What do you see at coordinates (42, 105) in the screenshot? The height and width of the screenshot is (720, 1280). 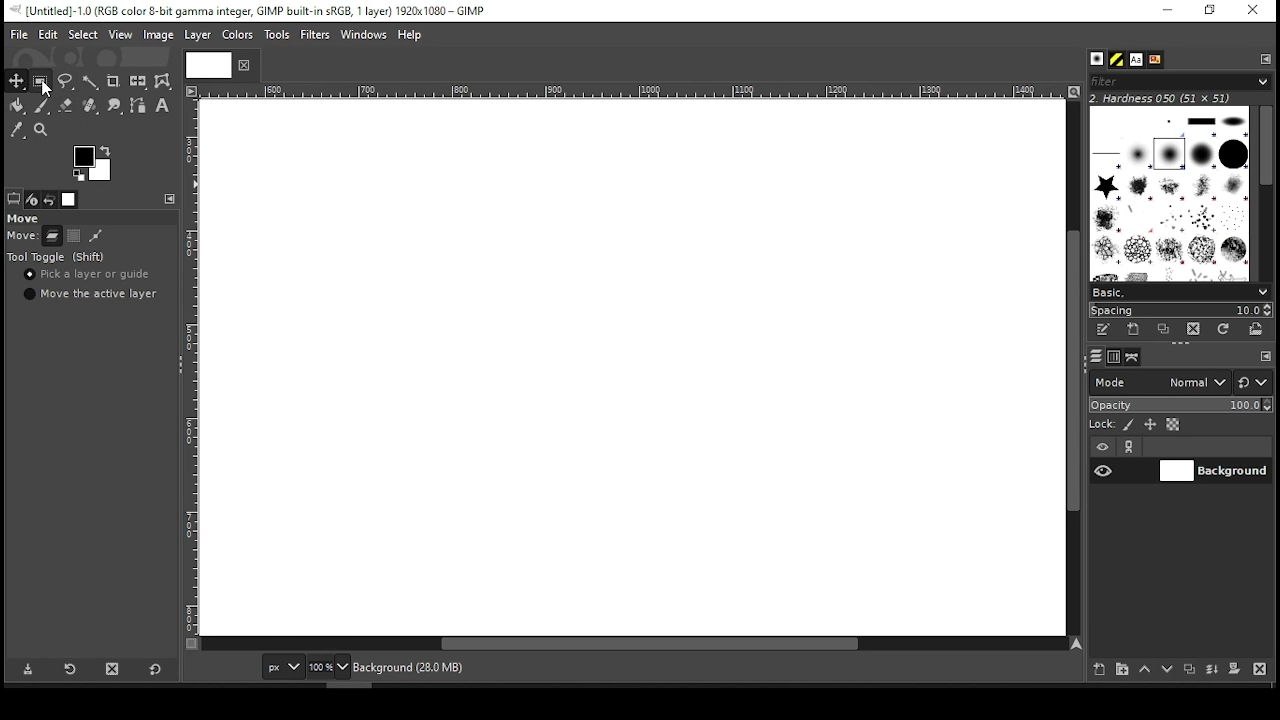 I see `paint brush tool` at bounding box center [42, 105].